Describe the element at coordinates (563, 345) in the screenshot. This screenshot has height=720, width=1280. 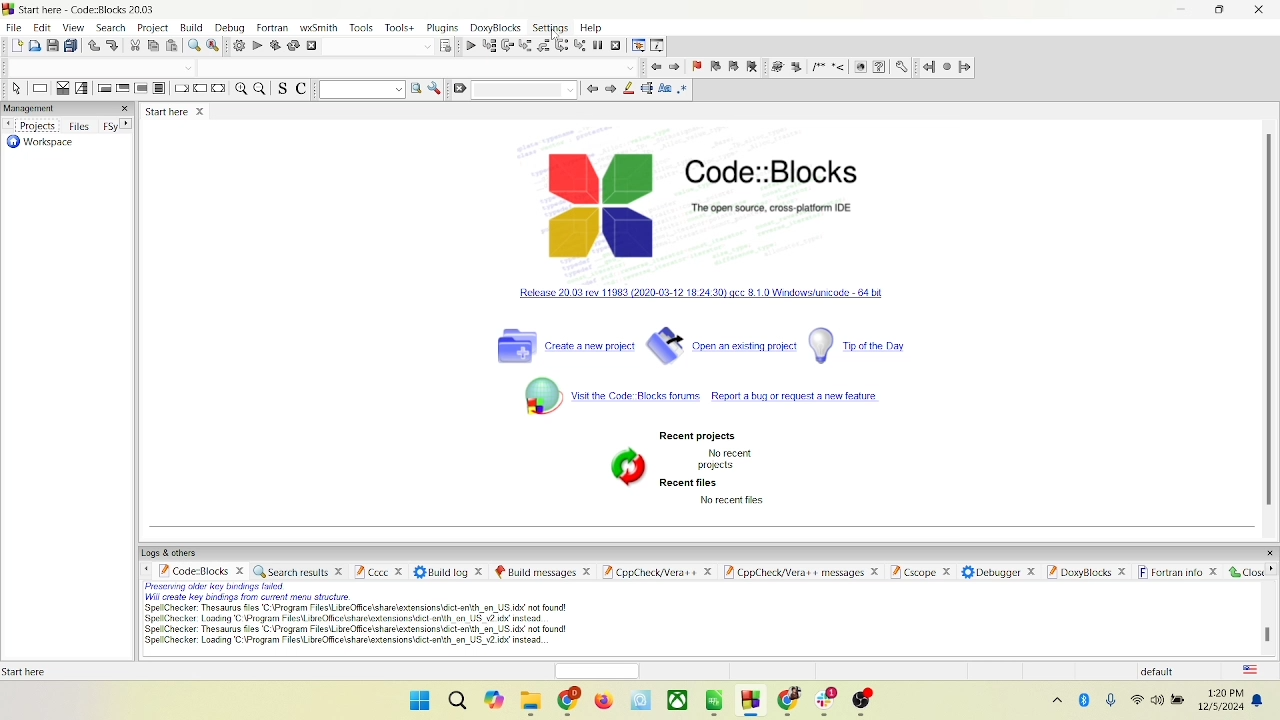
I see `create a new project` at that location.